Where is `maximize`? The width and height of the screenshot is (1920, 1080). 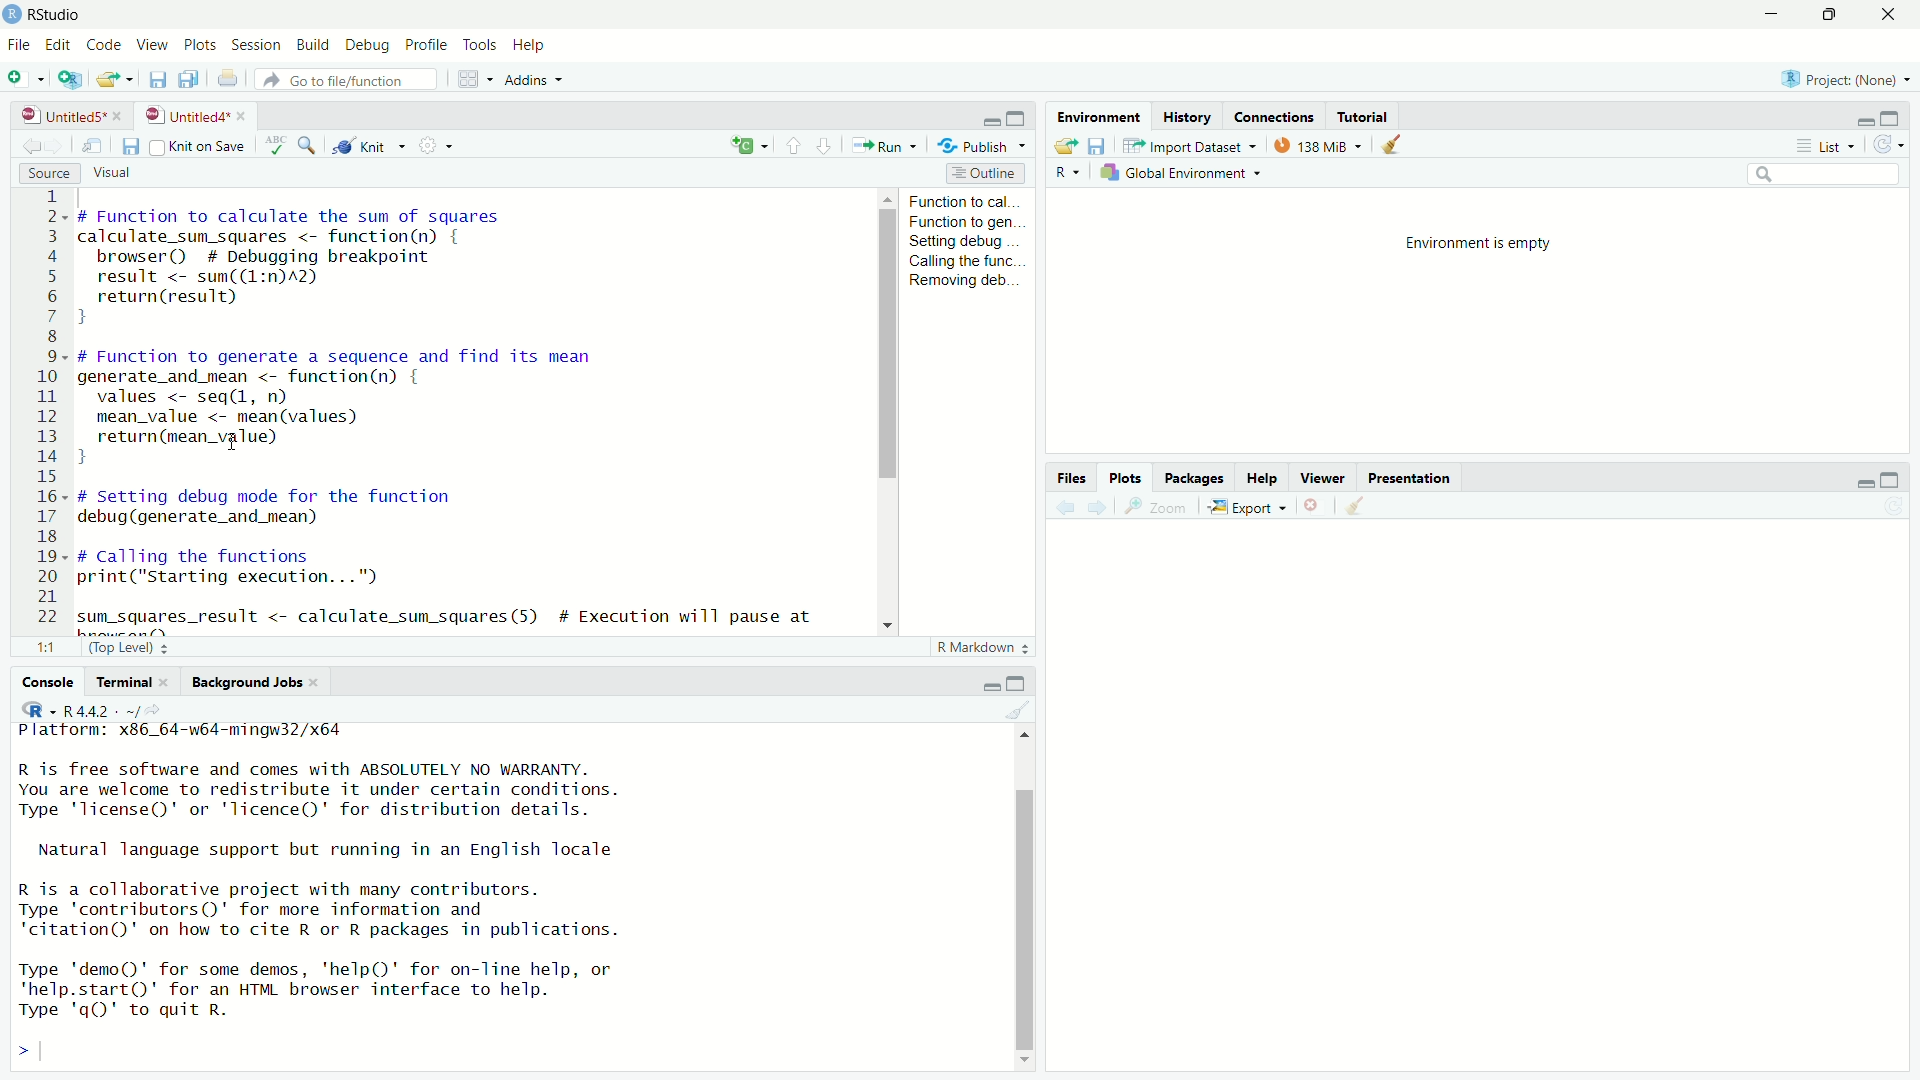 maximize is located at coordinates (1019, 680).